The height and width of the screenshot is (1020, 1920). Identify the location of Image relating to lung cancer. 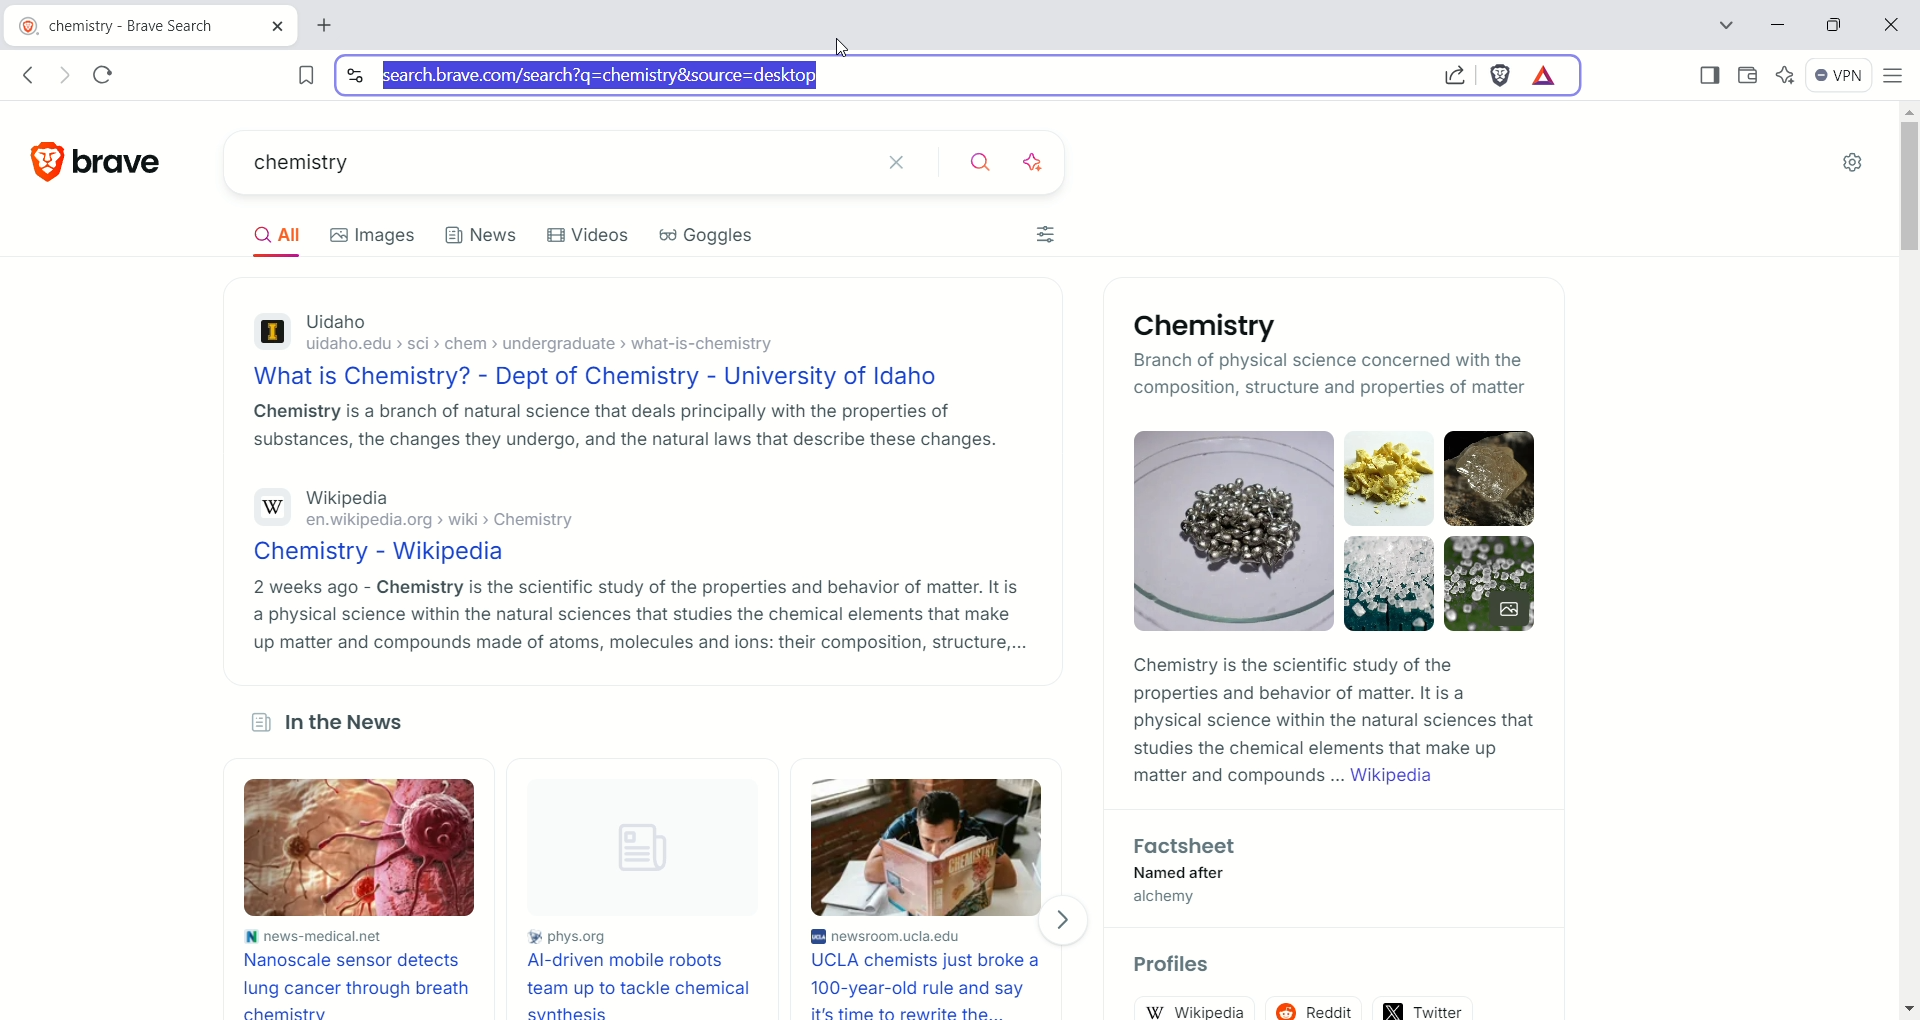
(353, 848).